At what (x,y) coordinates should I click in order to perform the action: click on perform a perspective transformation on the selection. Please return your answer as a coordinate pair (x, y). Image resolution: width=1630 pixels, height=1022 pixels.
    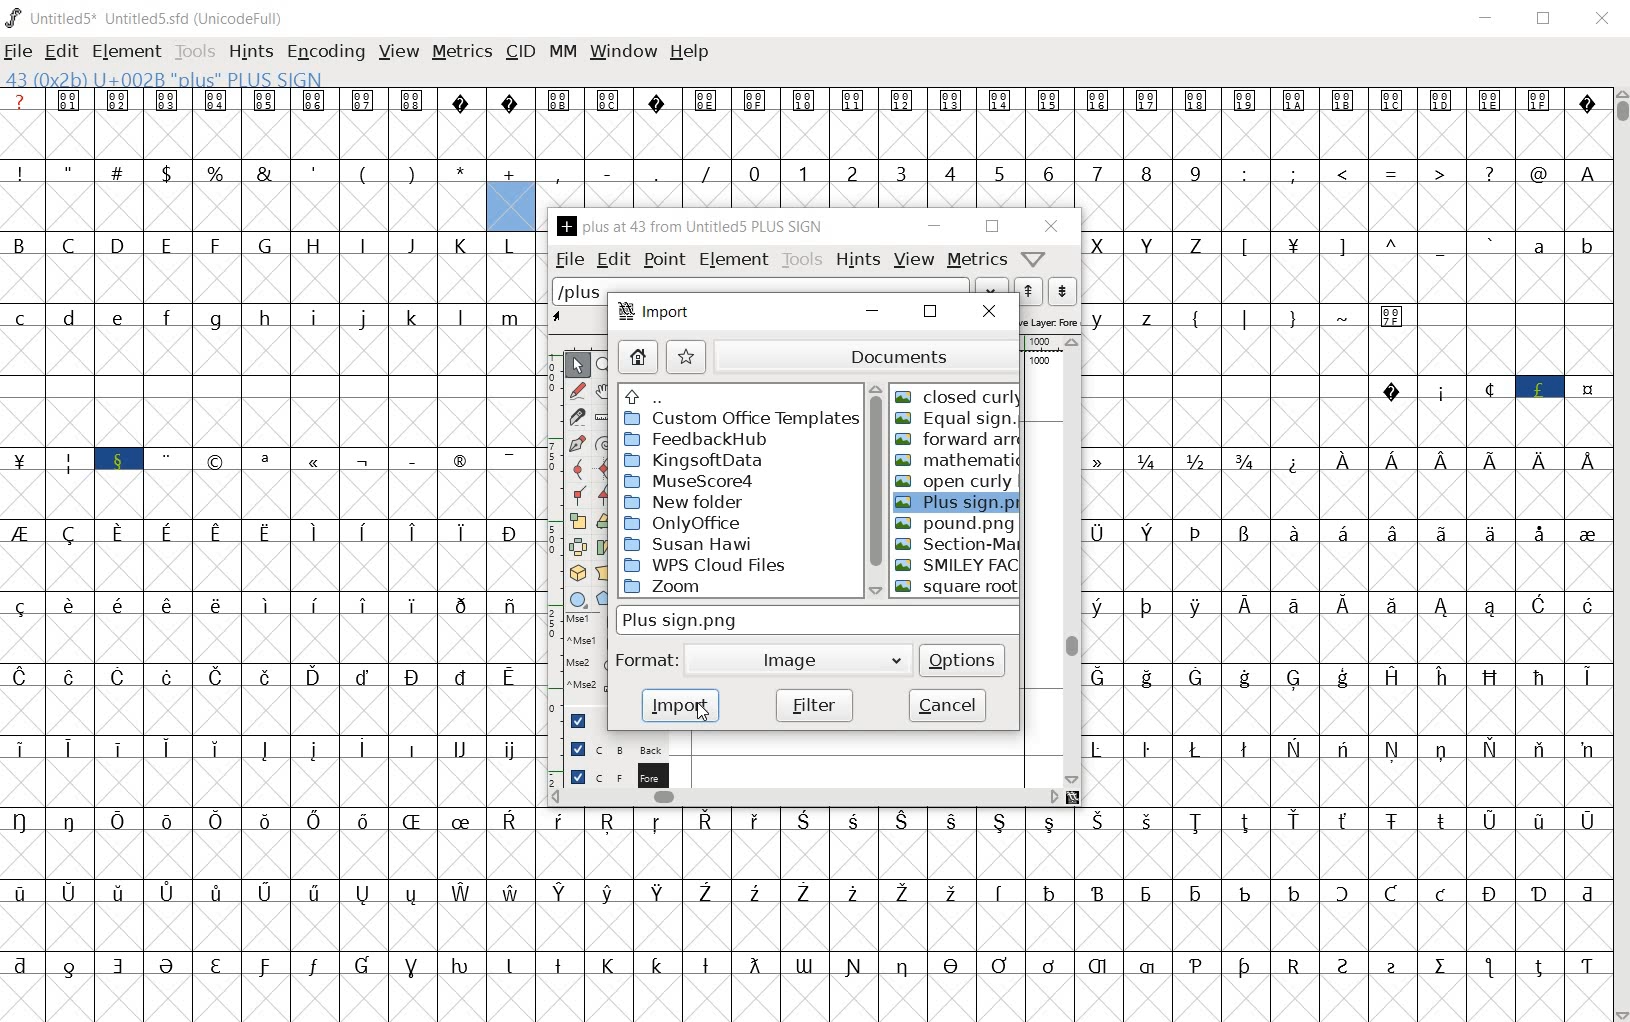
    Looking at the image, I should click on (605, 572).